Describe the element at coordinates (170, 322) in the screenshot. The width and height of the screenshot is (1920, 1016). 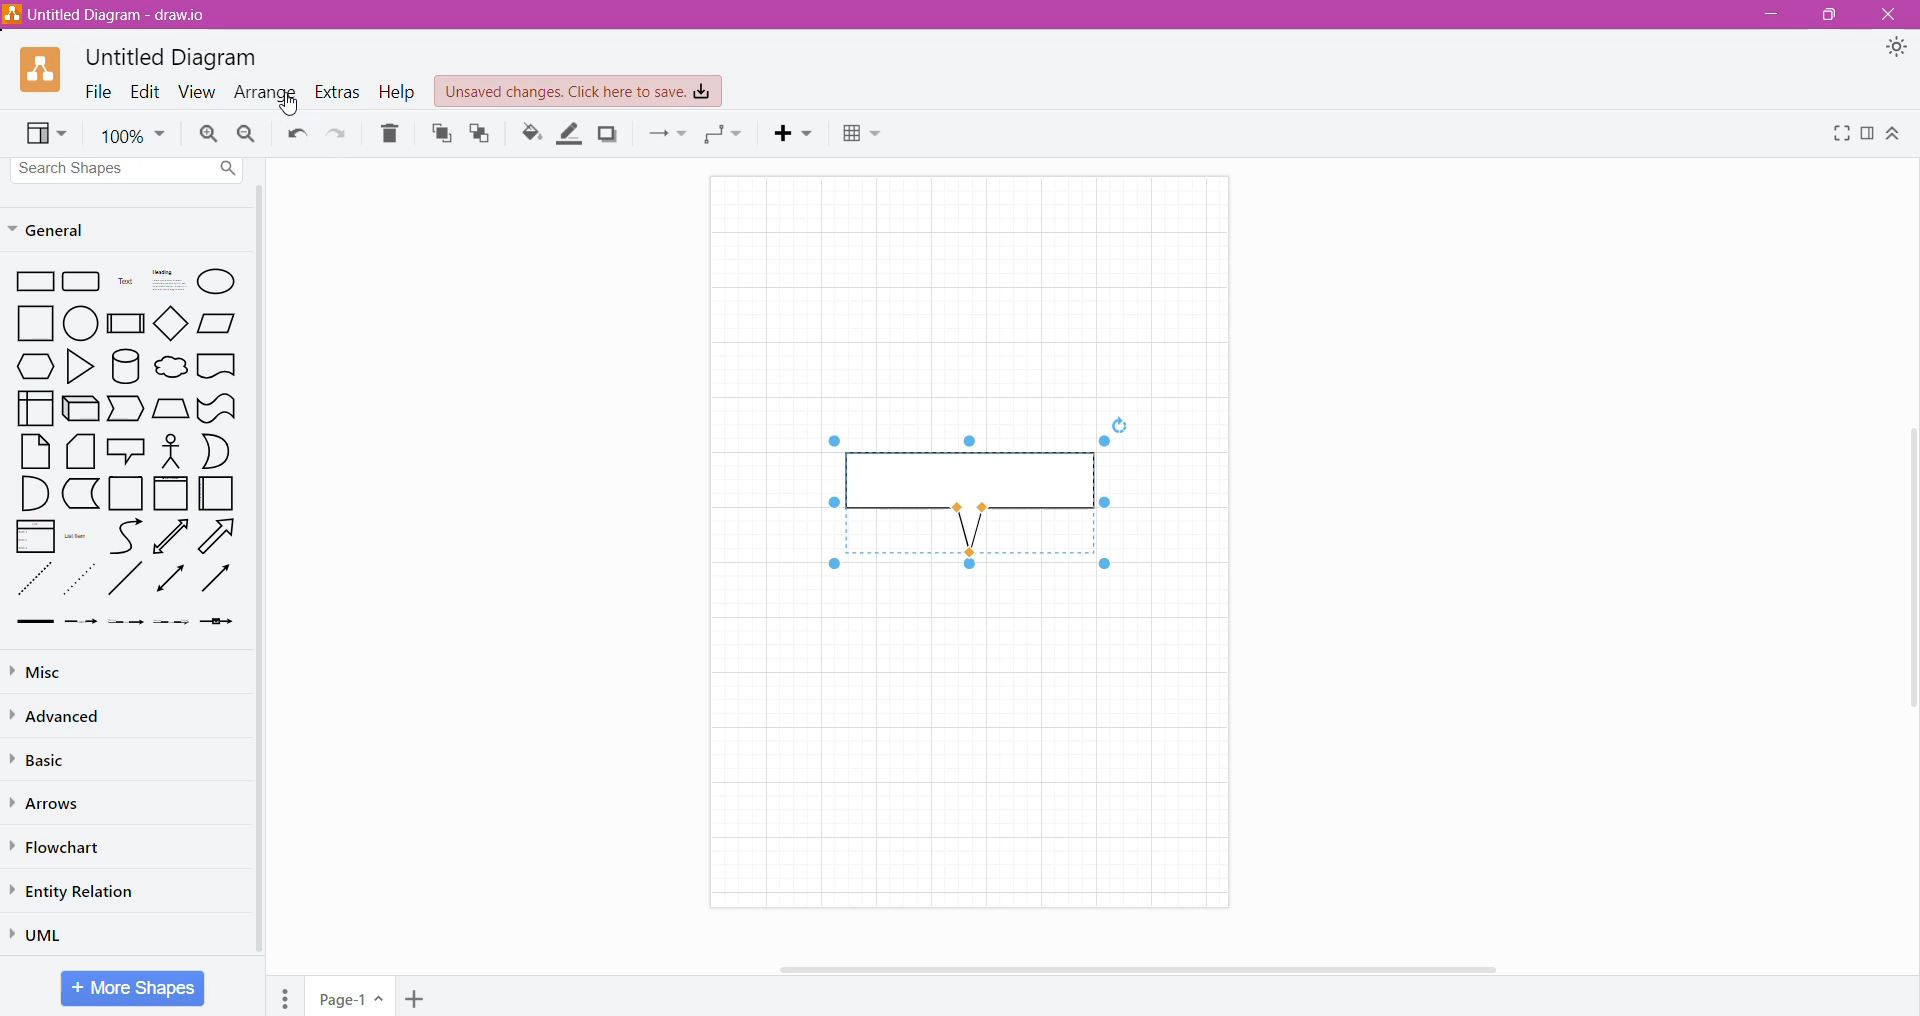
I see `diamond` at that location.